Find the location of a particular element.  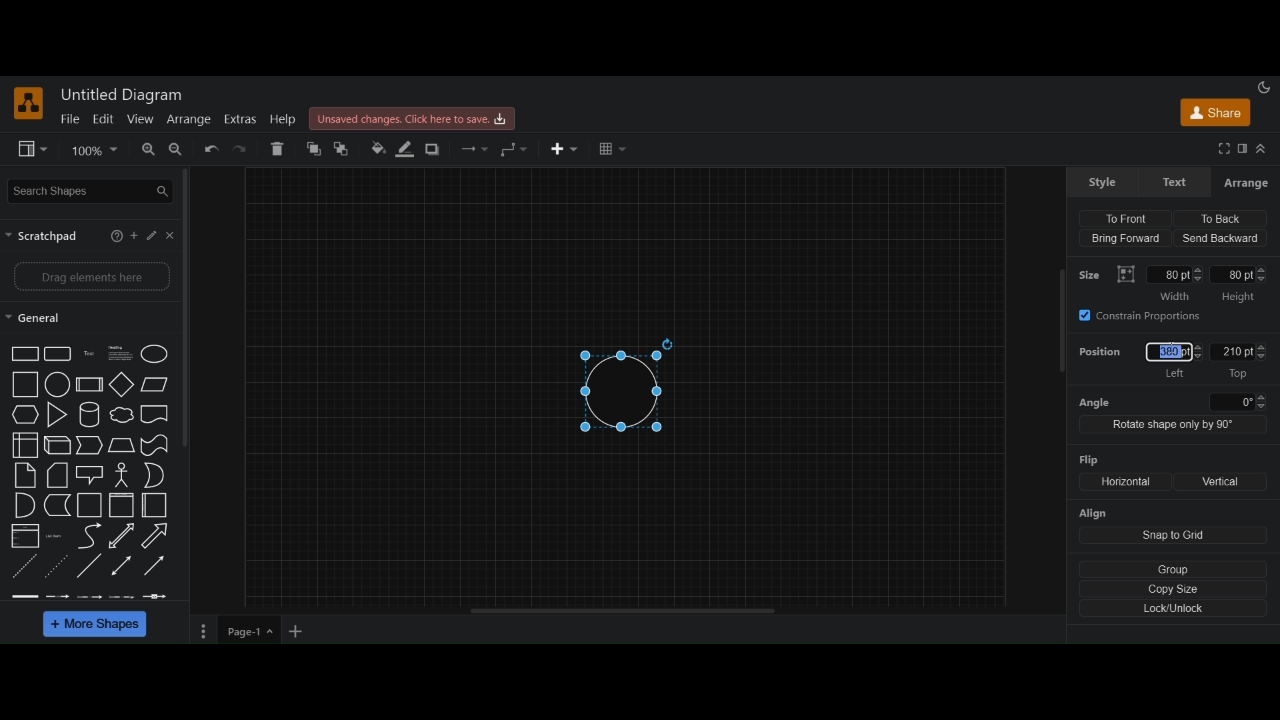

Half circle is located at coordinates (25, 505).